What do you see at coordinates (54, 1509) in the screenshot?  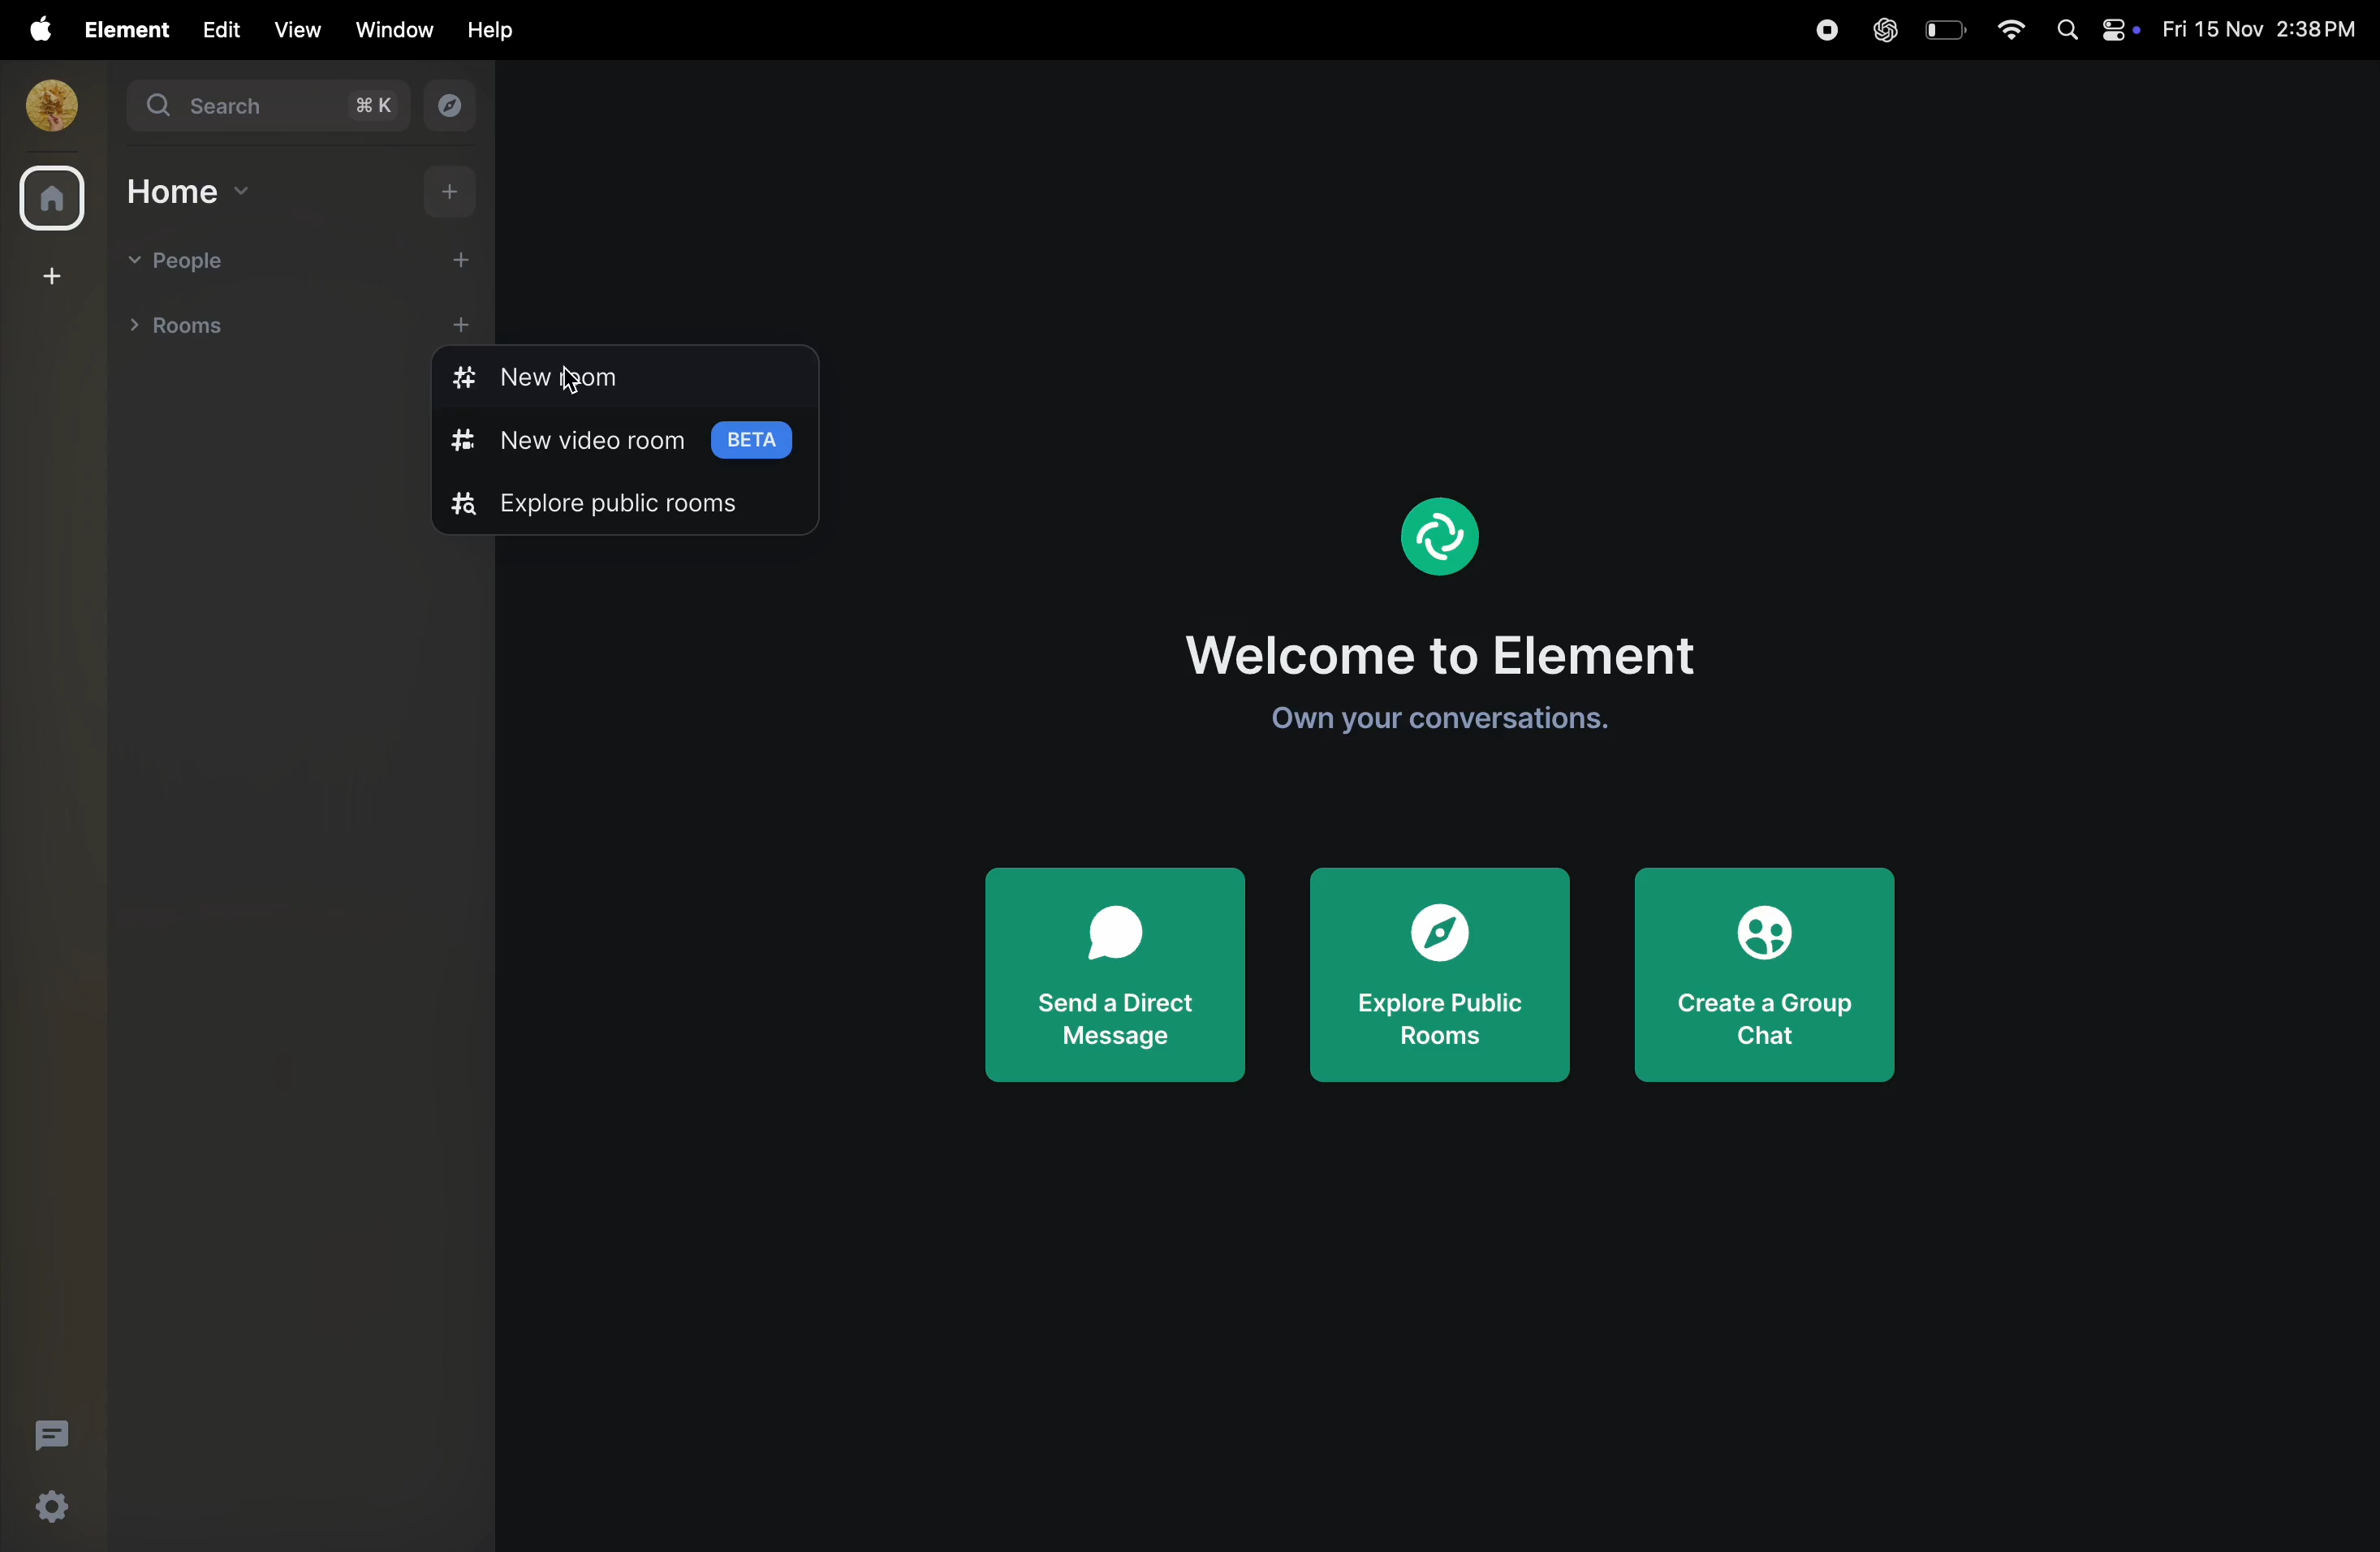 I see `settings` at bounding box center [54, 1509].